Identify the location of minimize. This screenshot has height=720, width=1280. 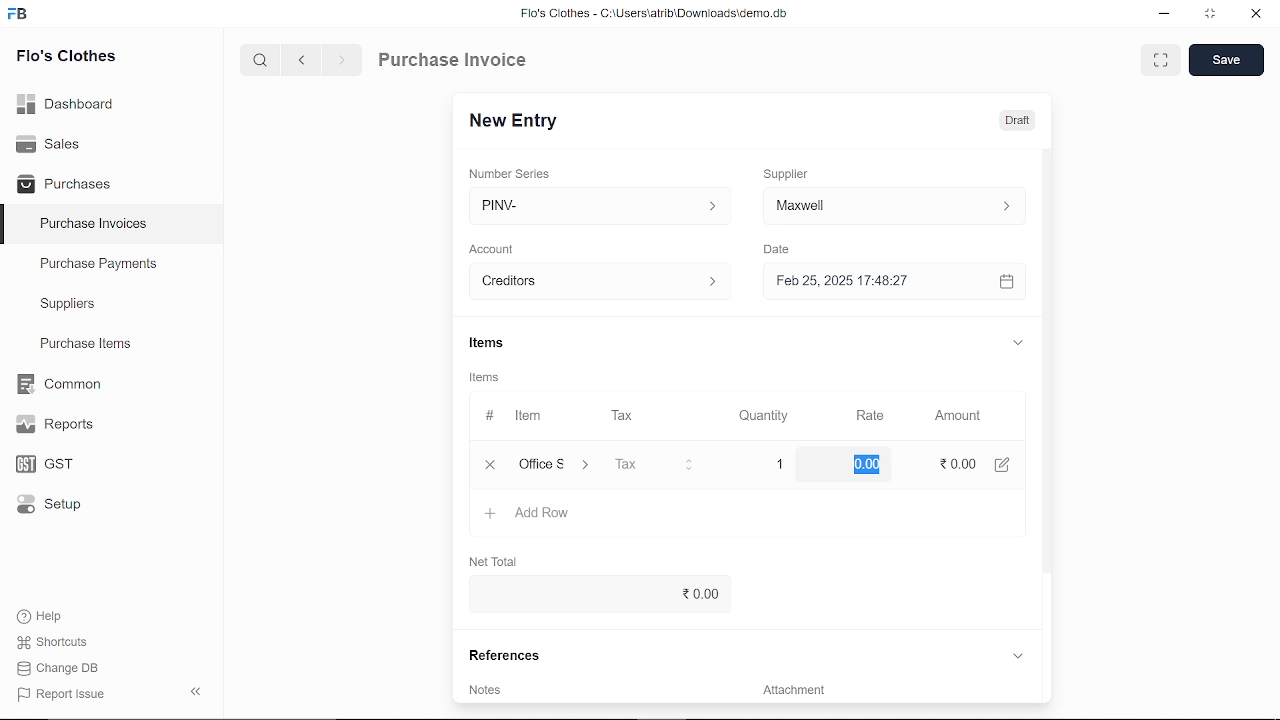
(1162, 14).